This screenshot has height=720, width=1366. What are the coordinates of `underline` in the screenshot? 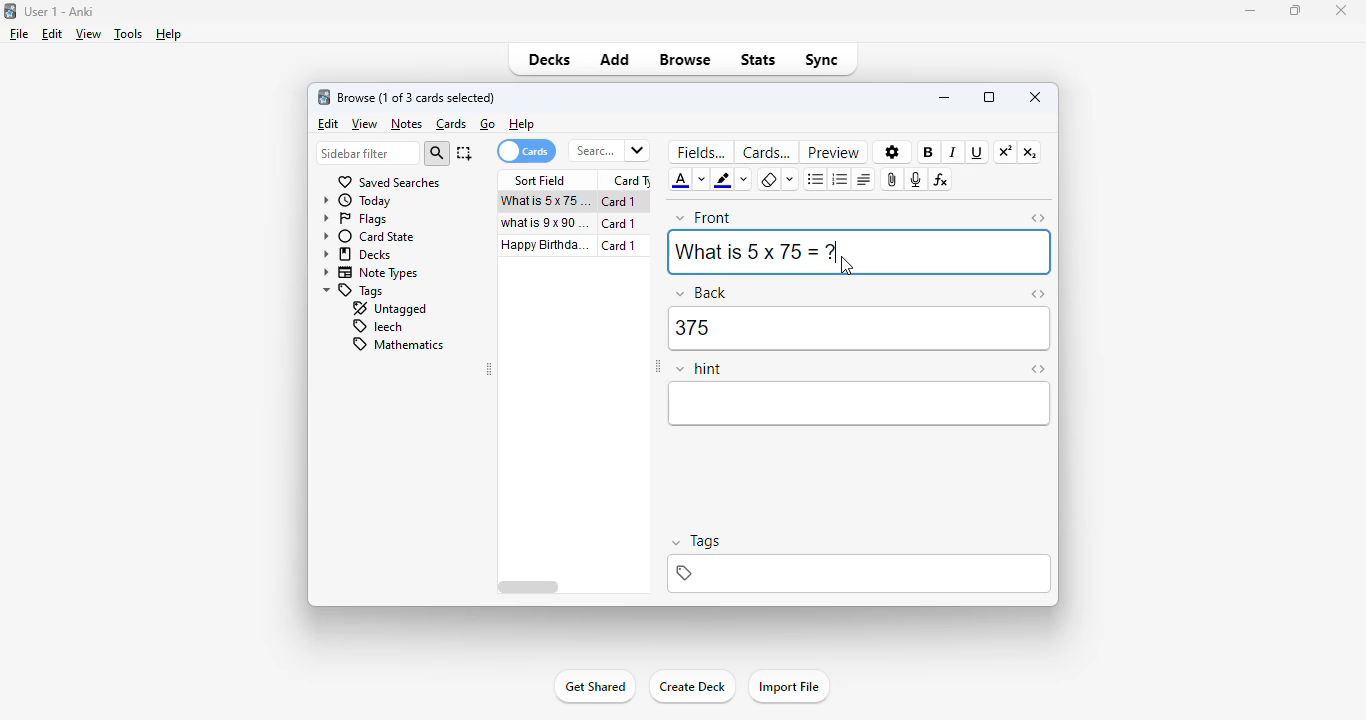 It's located at (977, 153).